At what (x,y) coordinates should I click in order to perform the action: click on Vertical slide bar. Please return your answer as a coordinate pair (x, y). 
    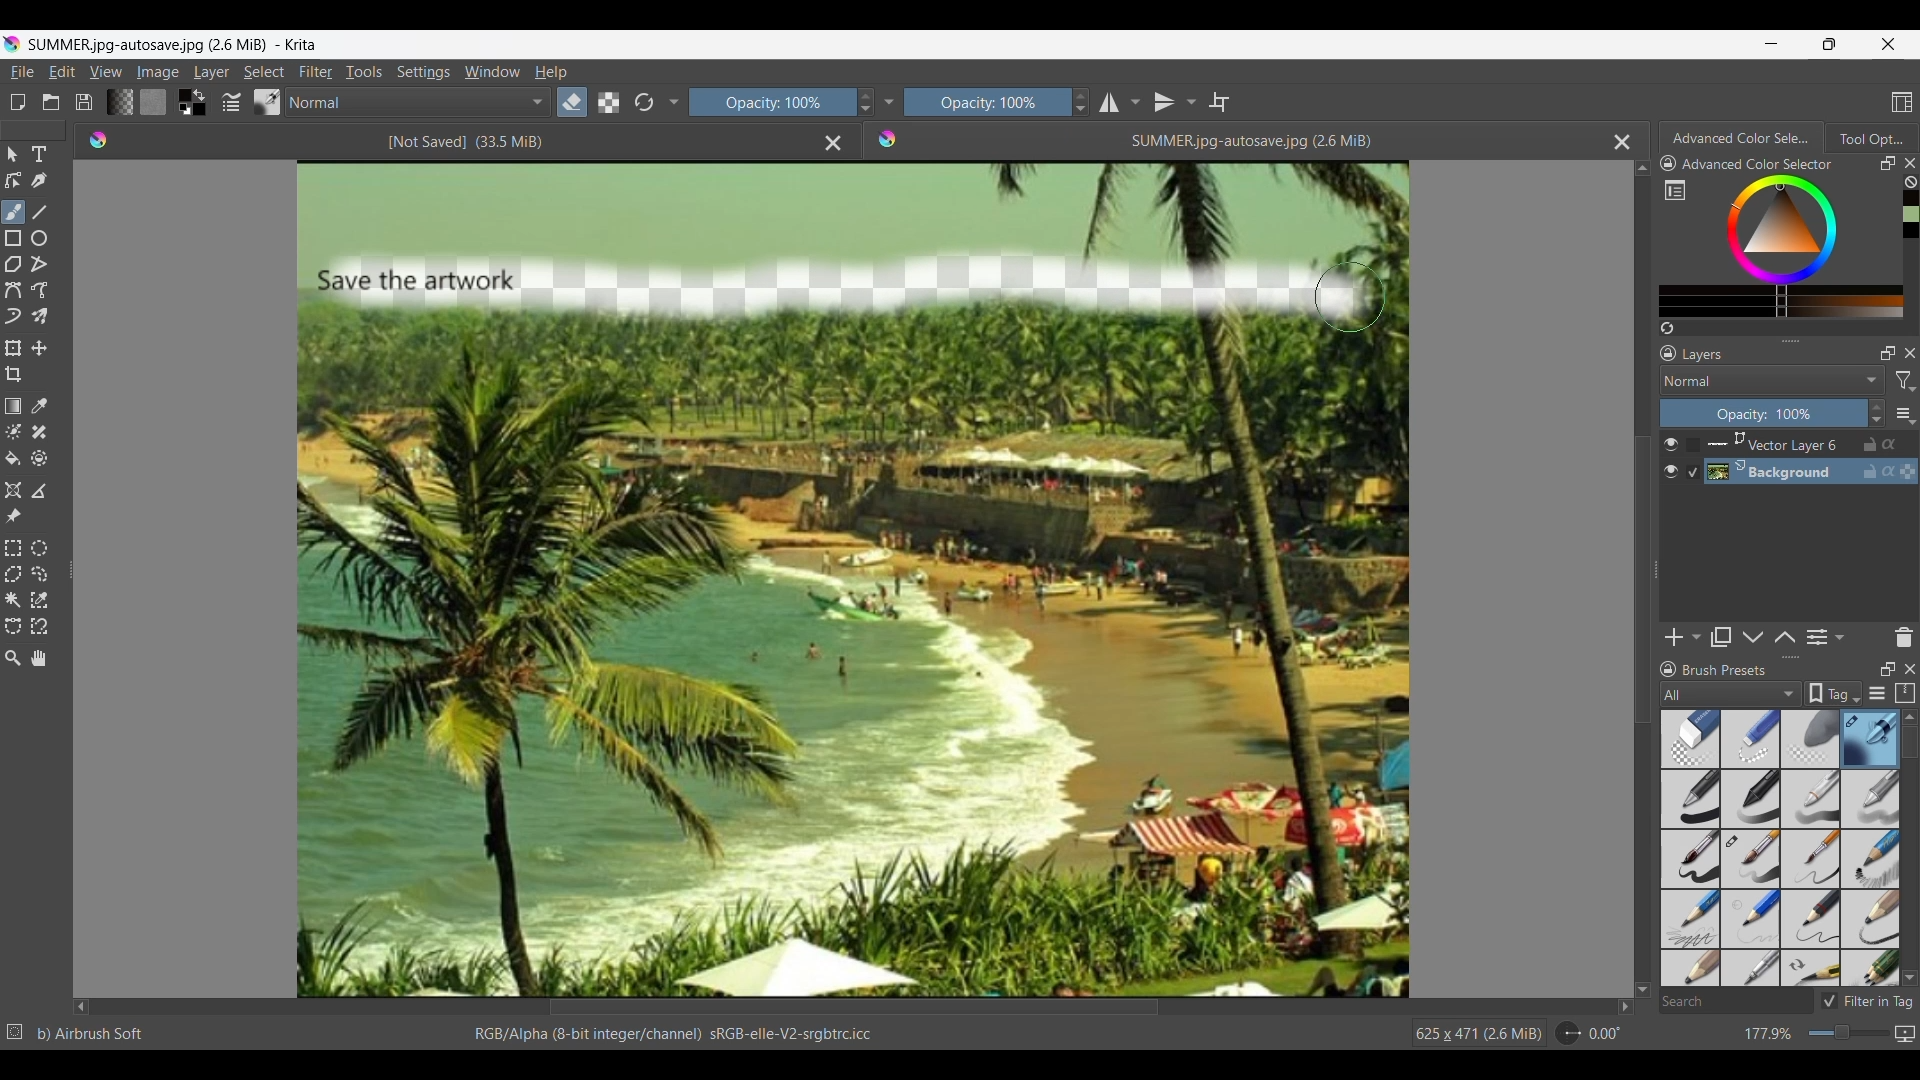
    Looking at the image, I should click on (1641, 580).